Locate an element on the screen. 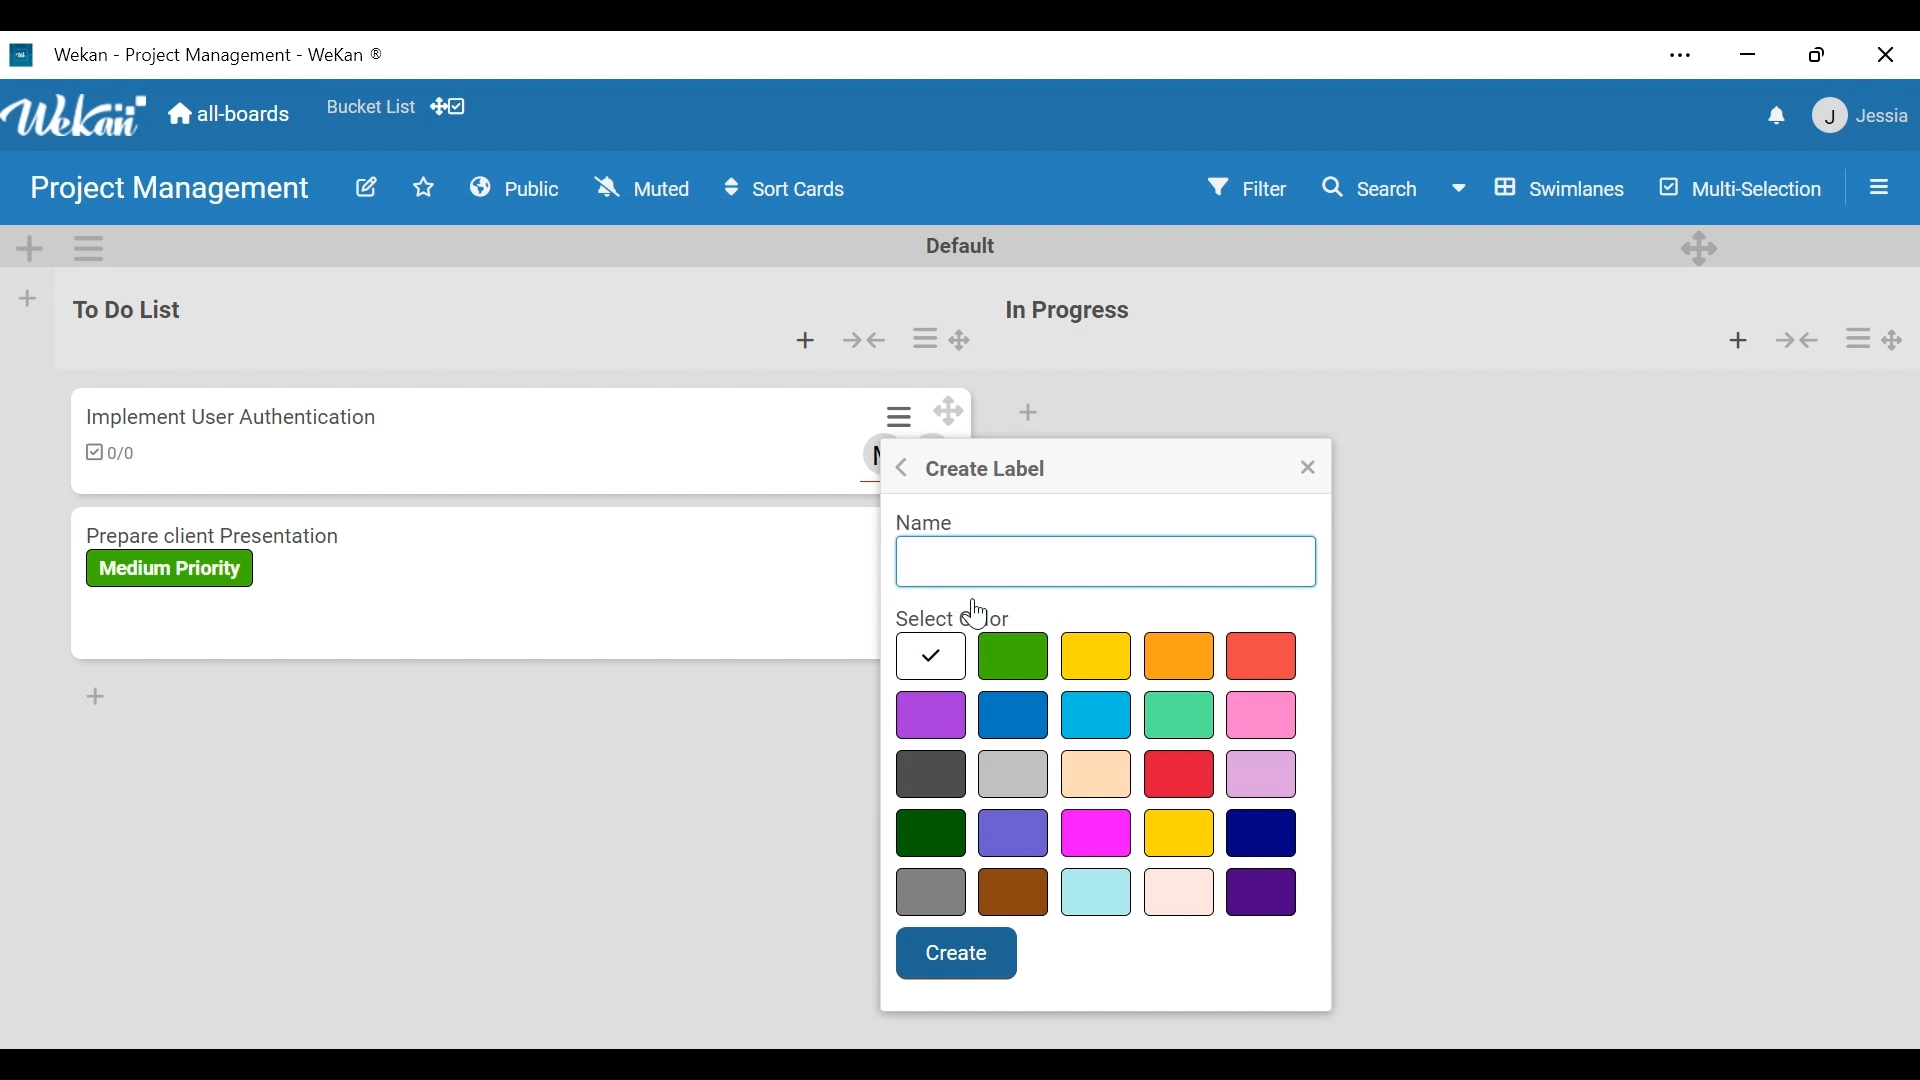 The width and height of the screenshot is (1920, 1080). Muted is located at coordinates (641, 187).